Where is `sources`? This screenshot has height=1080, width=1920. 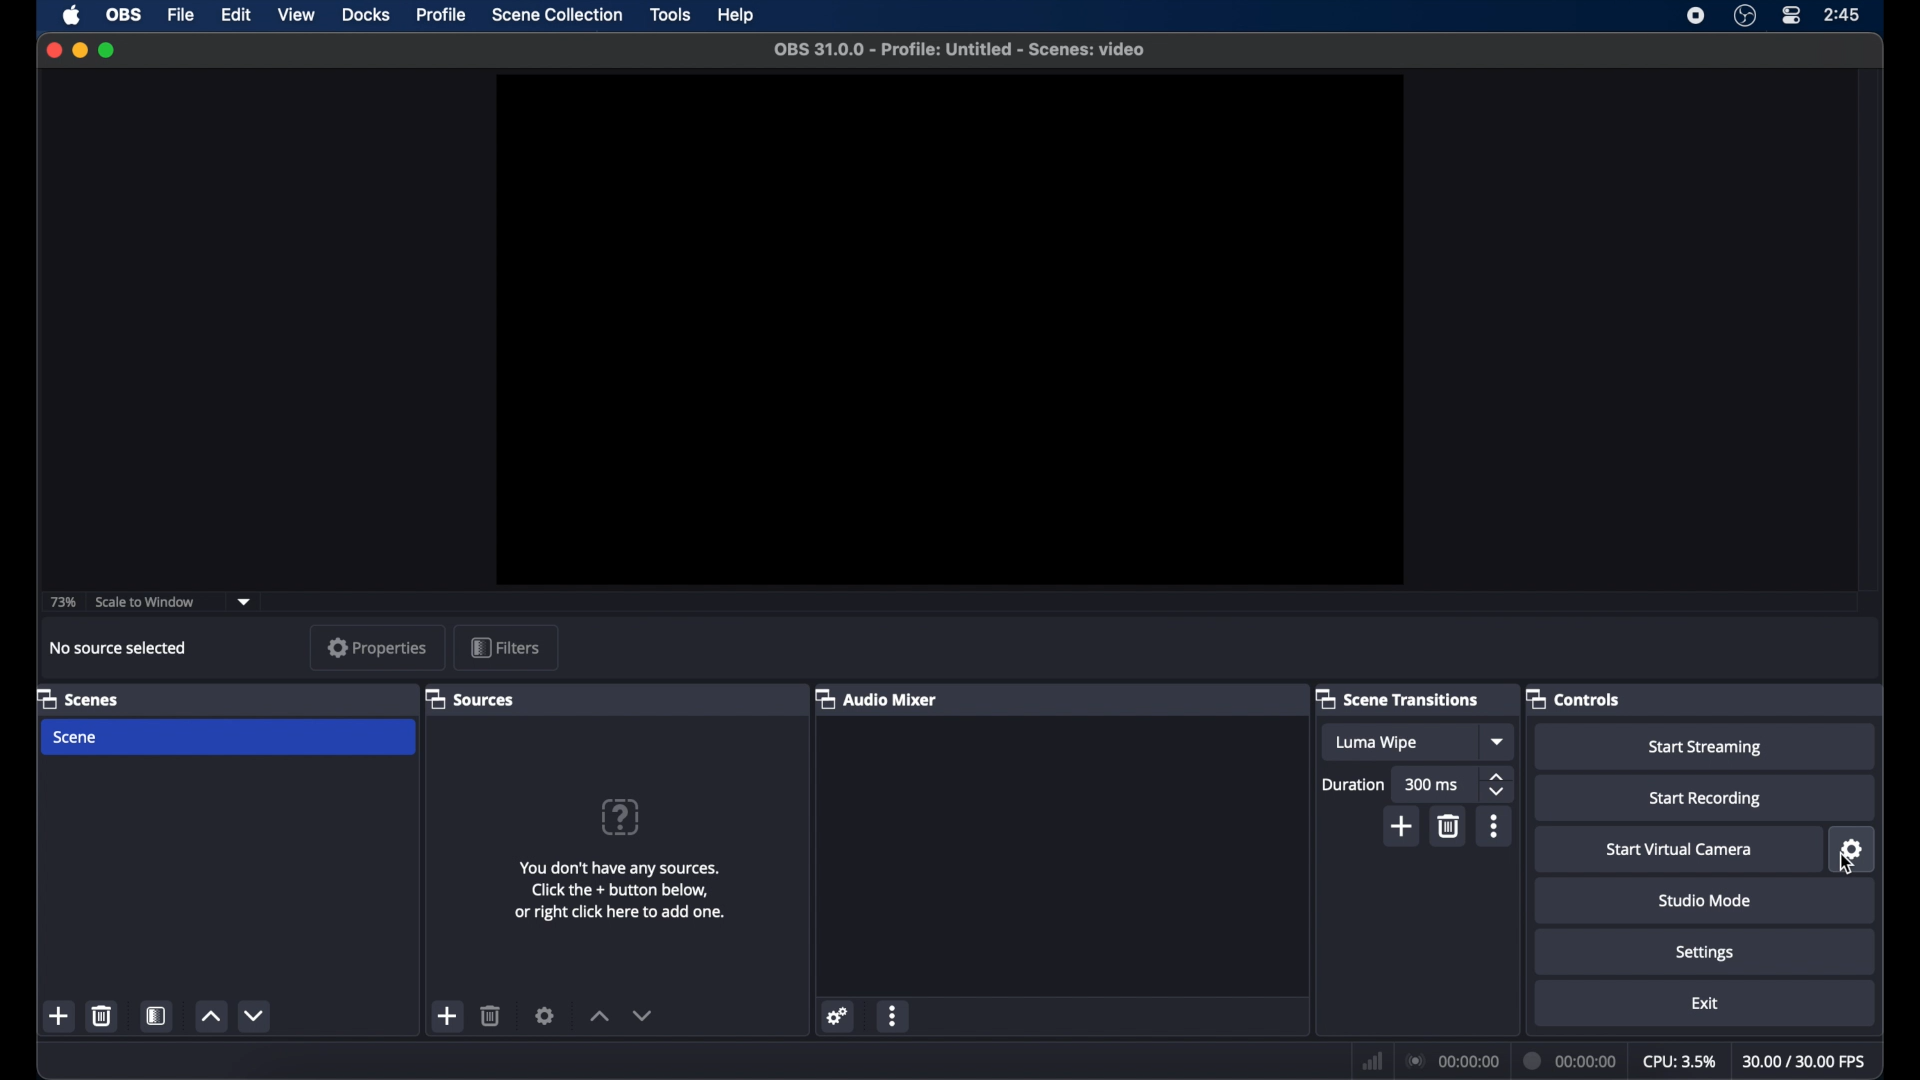
sources is located at coordinates (470, 699).